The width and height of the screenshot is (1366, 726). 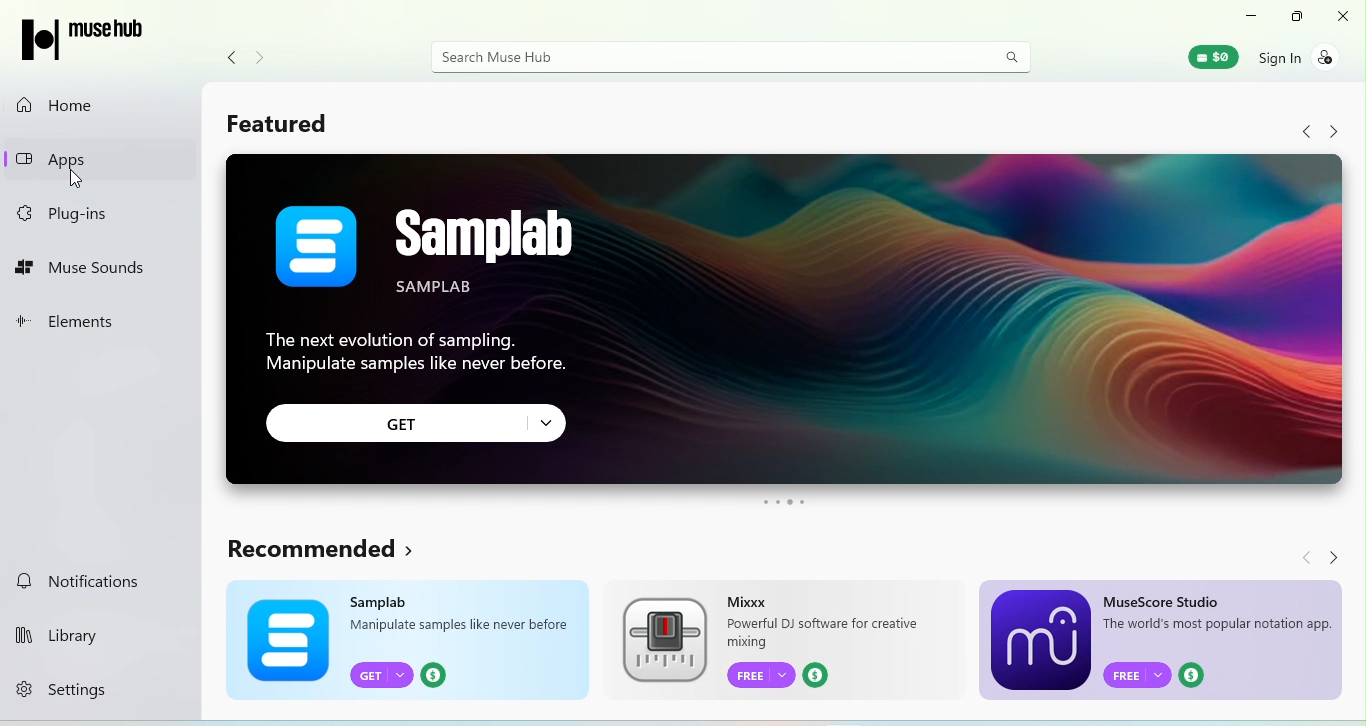 What do you see at coordinates (280, 641) in the screenshot?
I see `SampleLab Logo` at bounding box center [280, 641].